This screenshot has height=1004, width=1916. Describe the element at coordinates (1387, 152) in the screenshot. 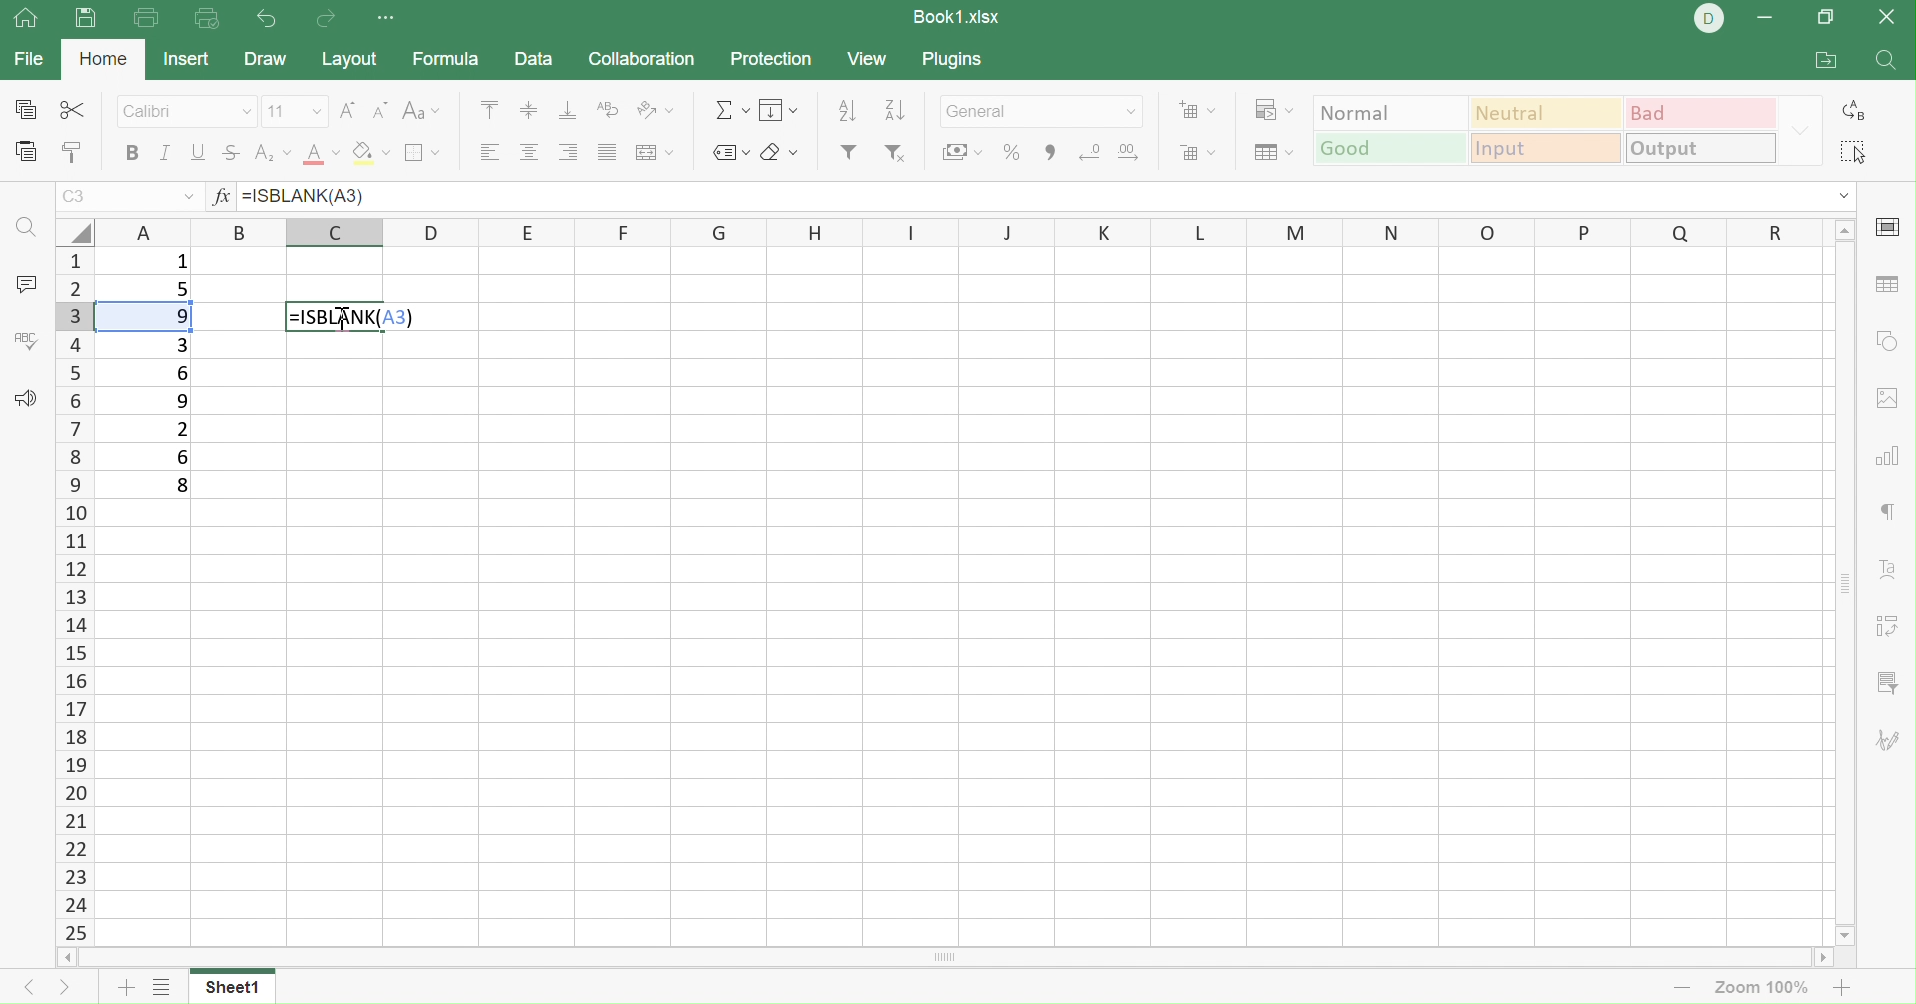

I see `Good` at that location.